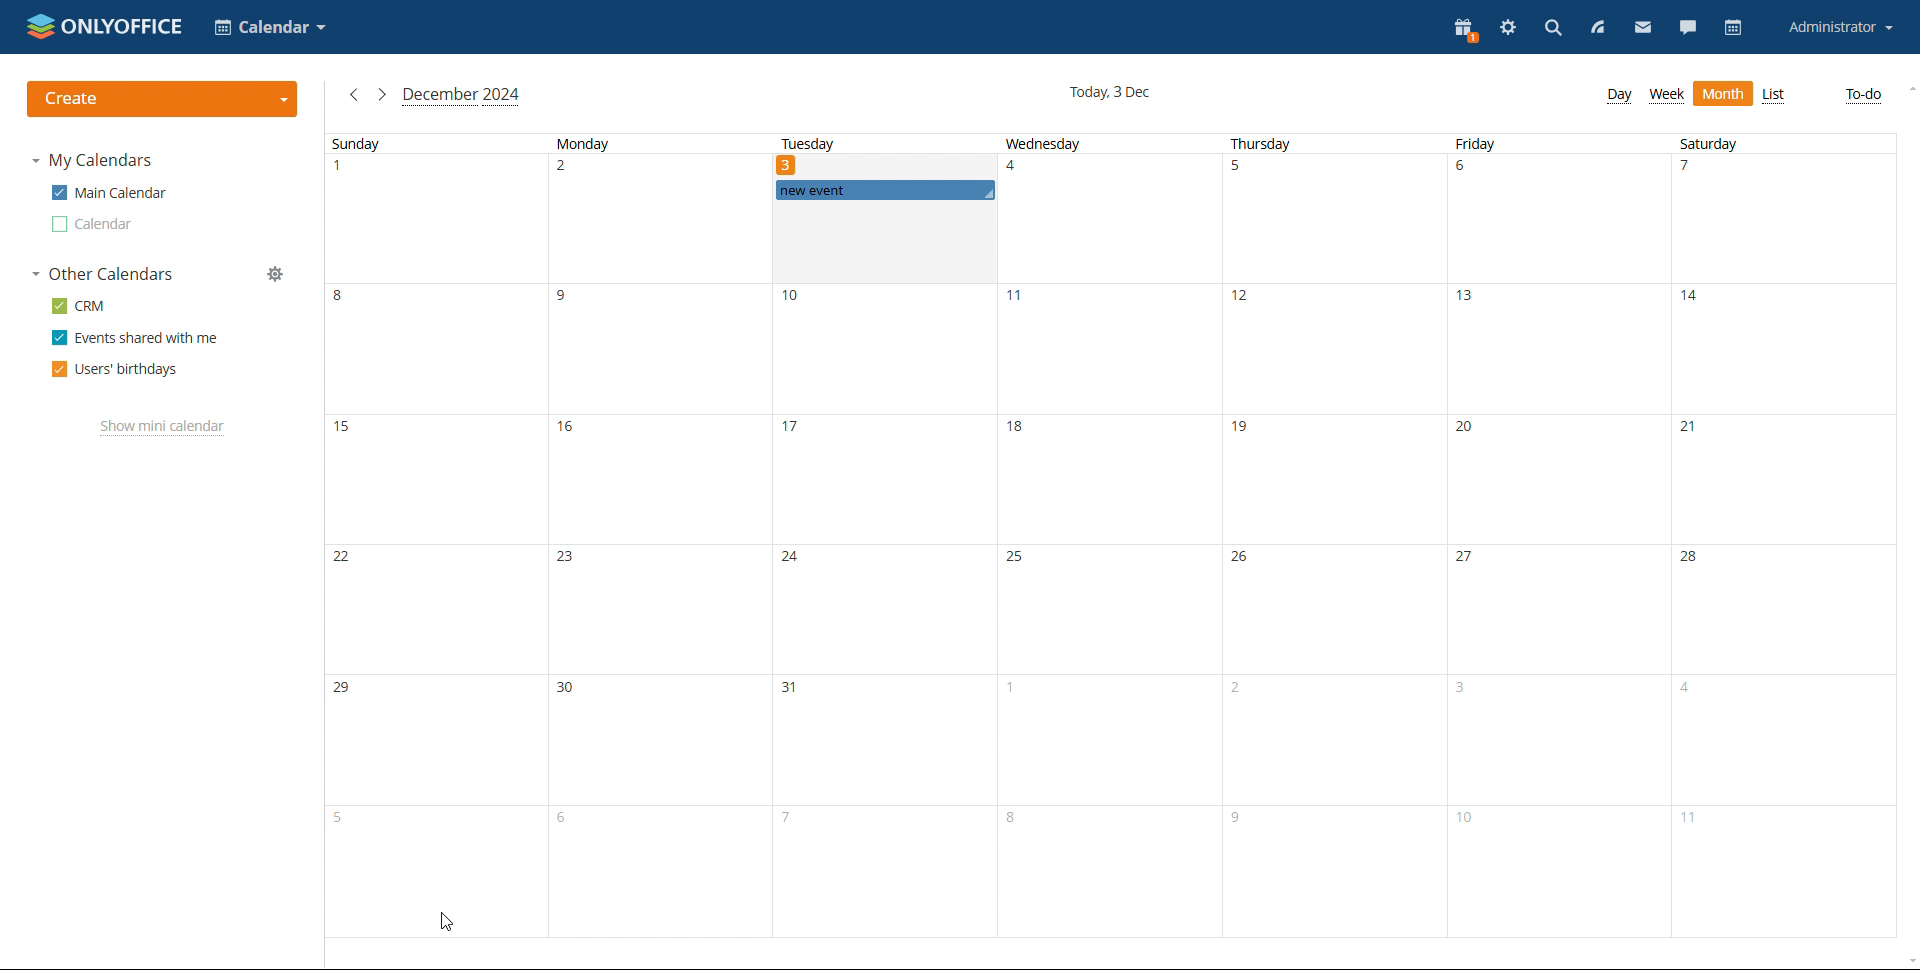 This screenshot has width=1920, height=970. I want to click on to-do, so click(1863, 94).